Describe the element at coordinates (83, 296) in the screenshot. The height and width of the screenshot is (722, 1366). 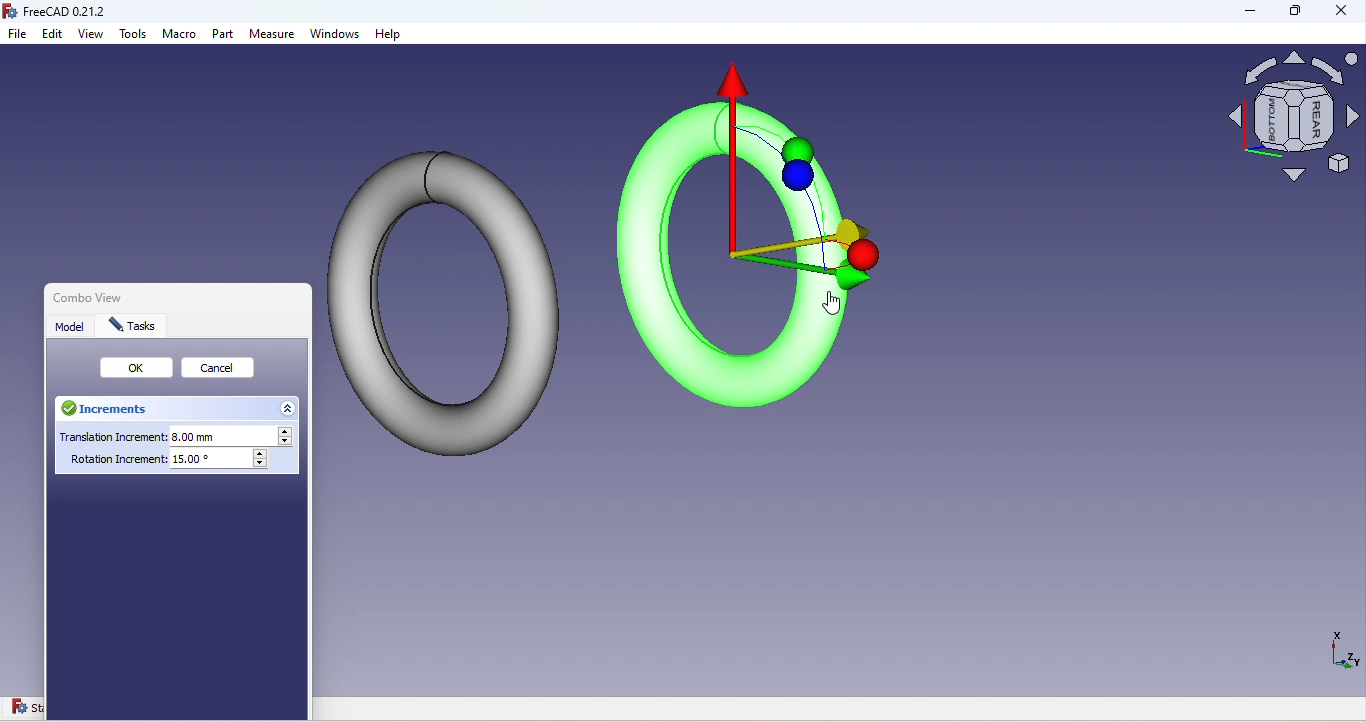
I see `Combo view` at that location.